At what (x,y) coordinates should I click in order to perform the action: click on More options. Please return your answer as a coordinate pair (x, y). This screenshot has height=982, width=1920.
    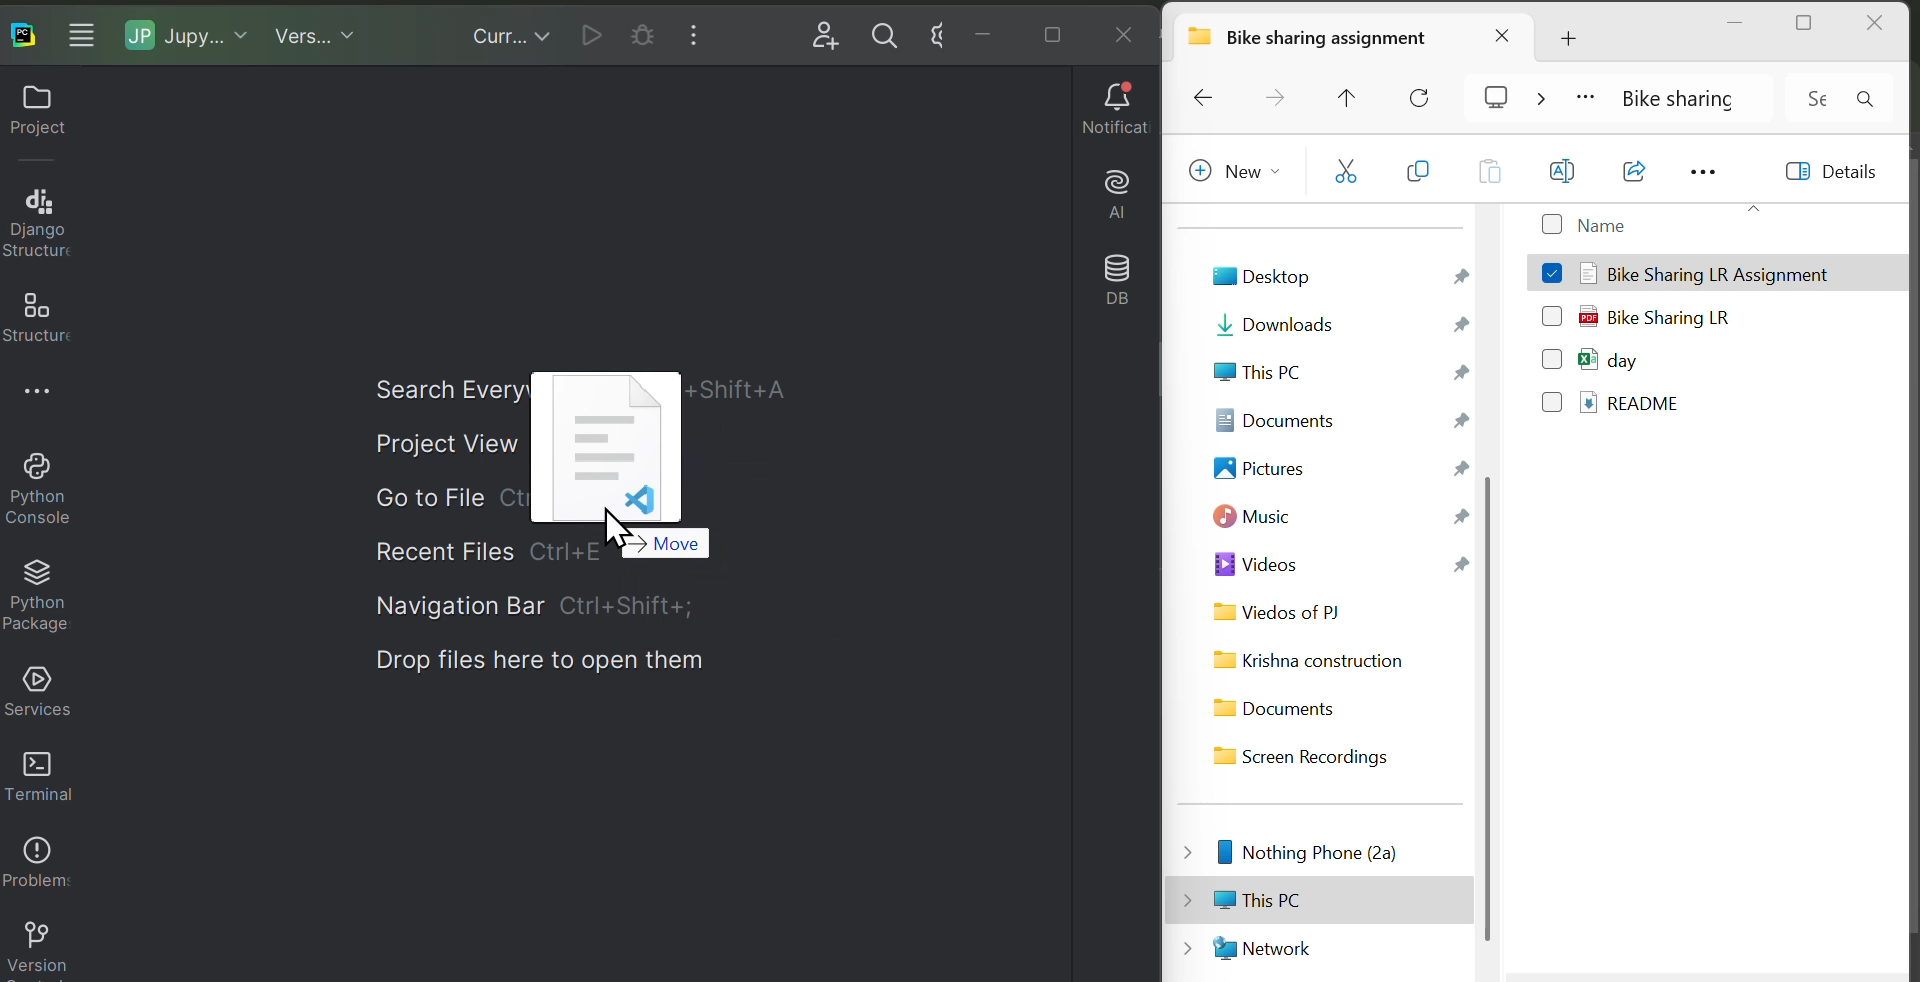
    Looking at the image, I should click on (38, 396).